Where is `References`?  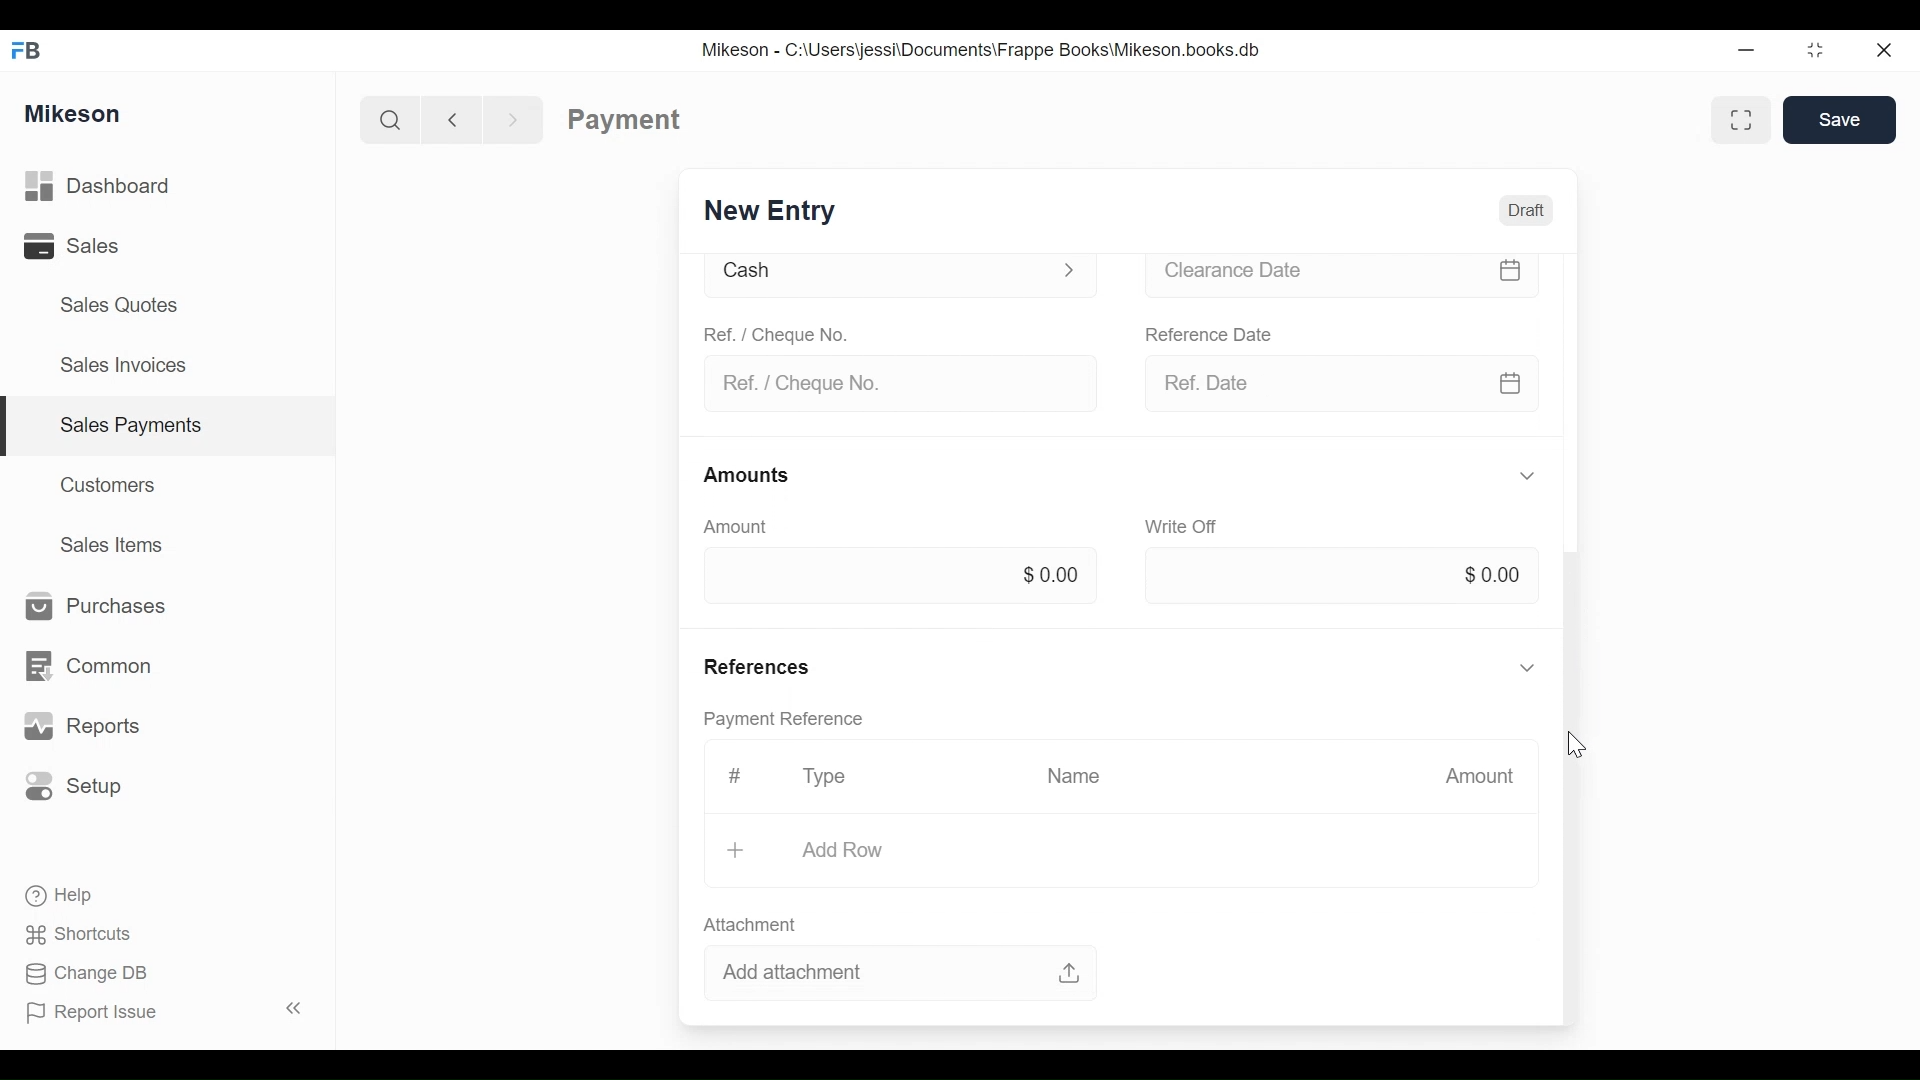
References is located at coordinates (766, 666).